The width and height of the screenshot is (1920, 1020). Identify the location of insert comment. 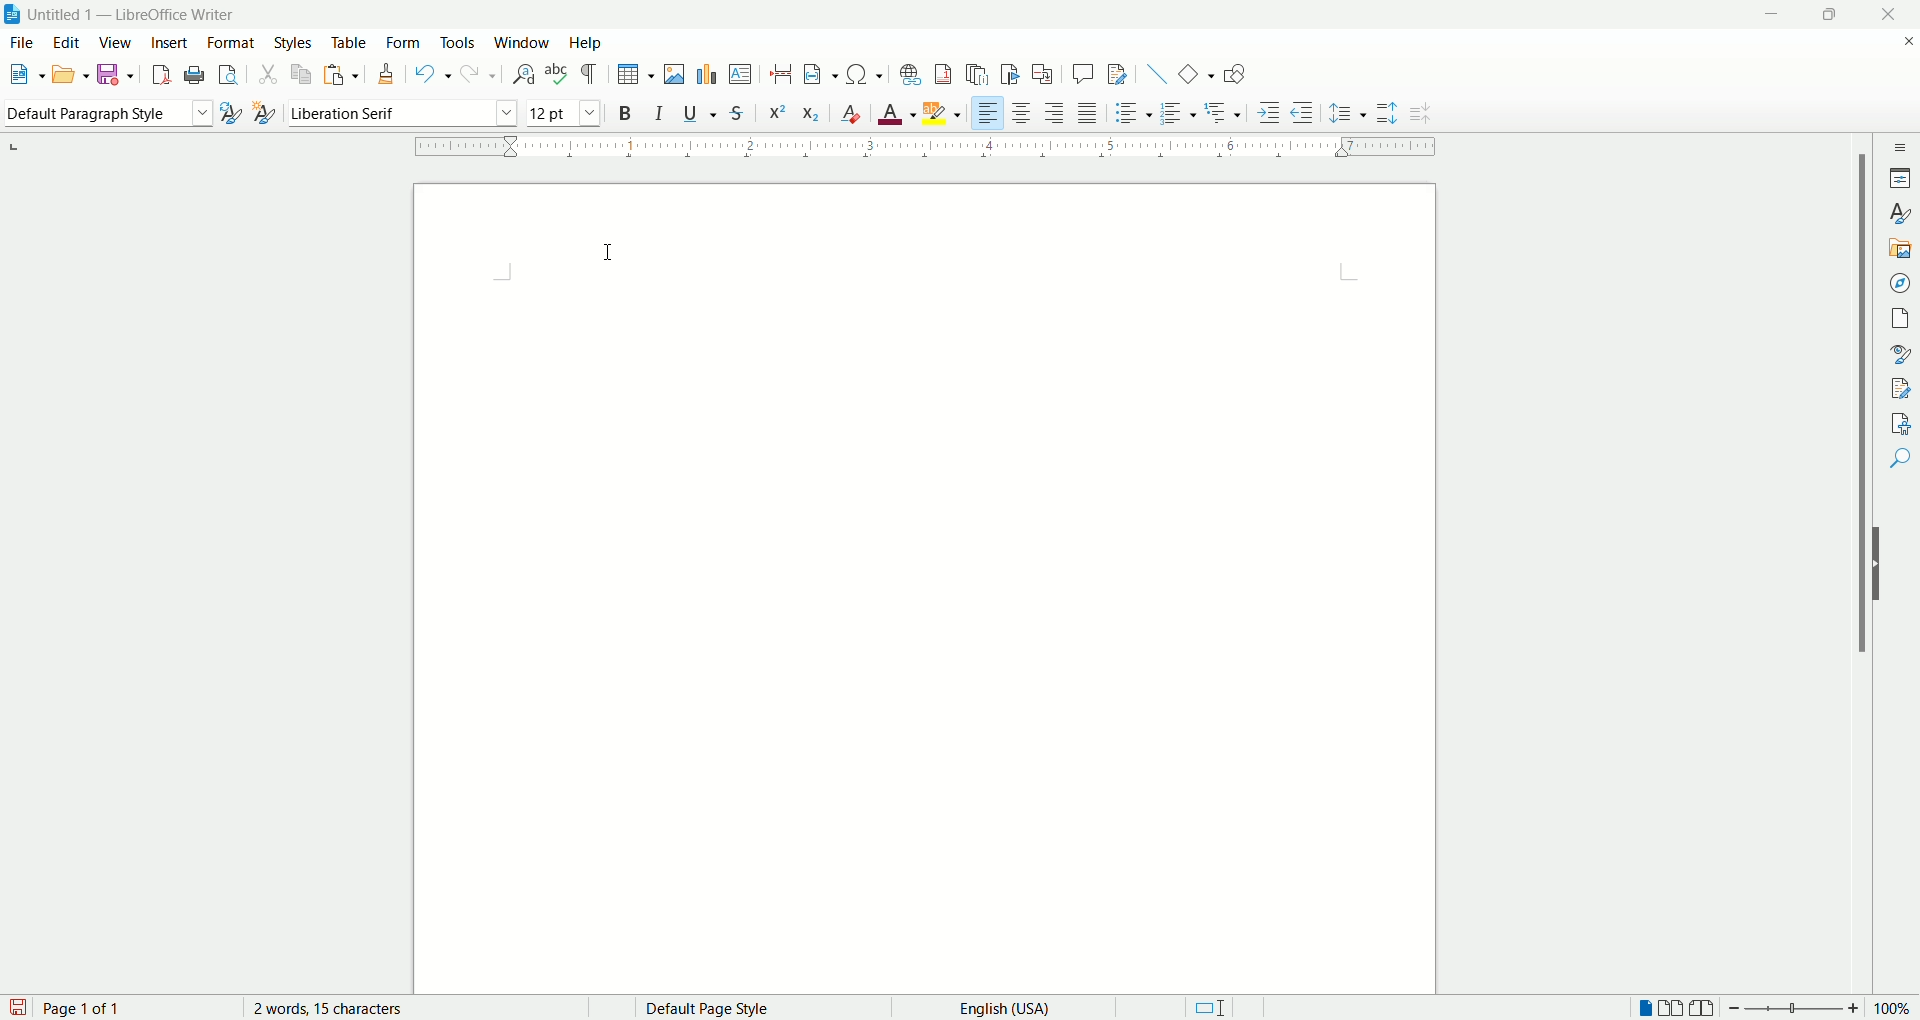
(1084, 73).